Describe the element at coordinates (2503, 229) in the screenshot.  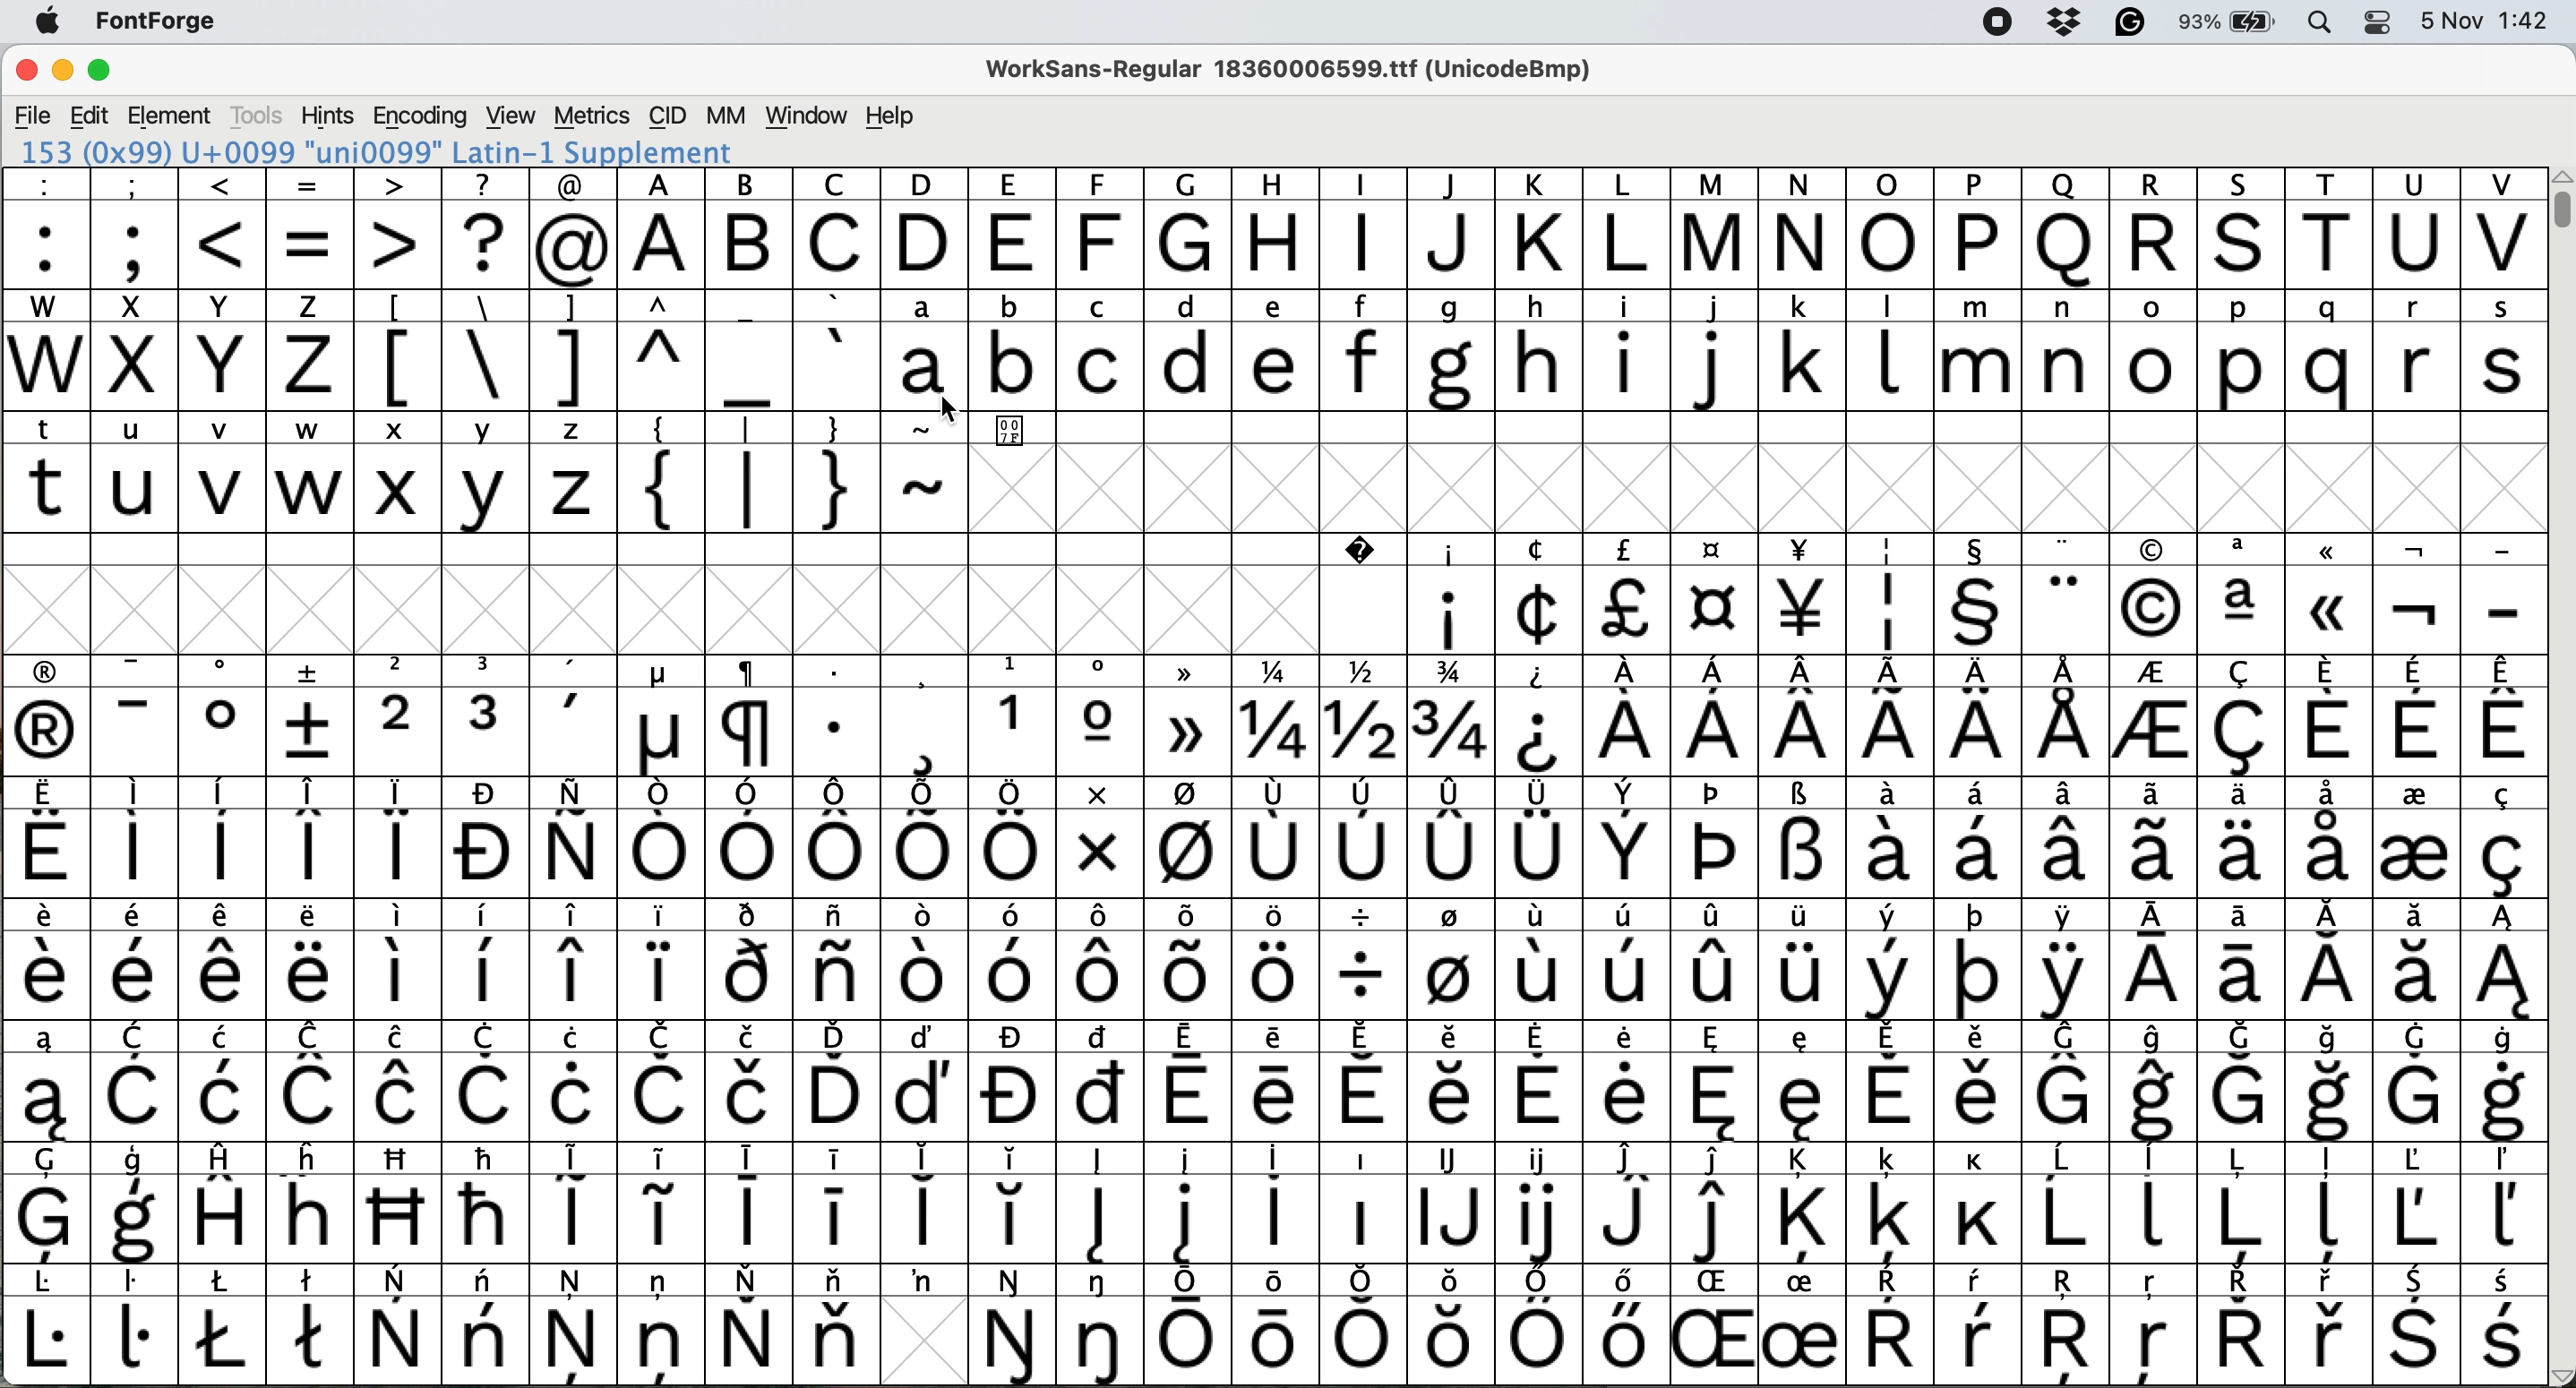
I see `V` at that location.